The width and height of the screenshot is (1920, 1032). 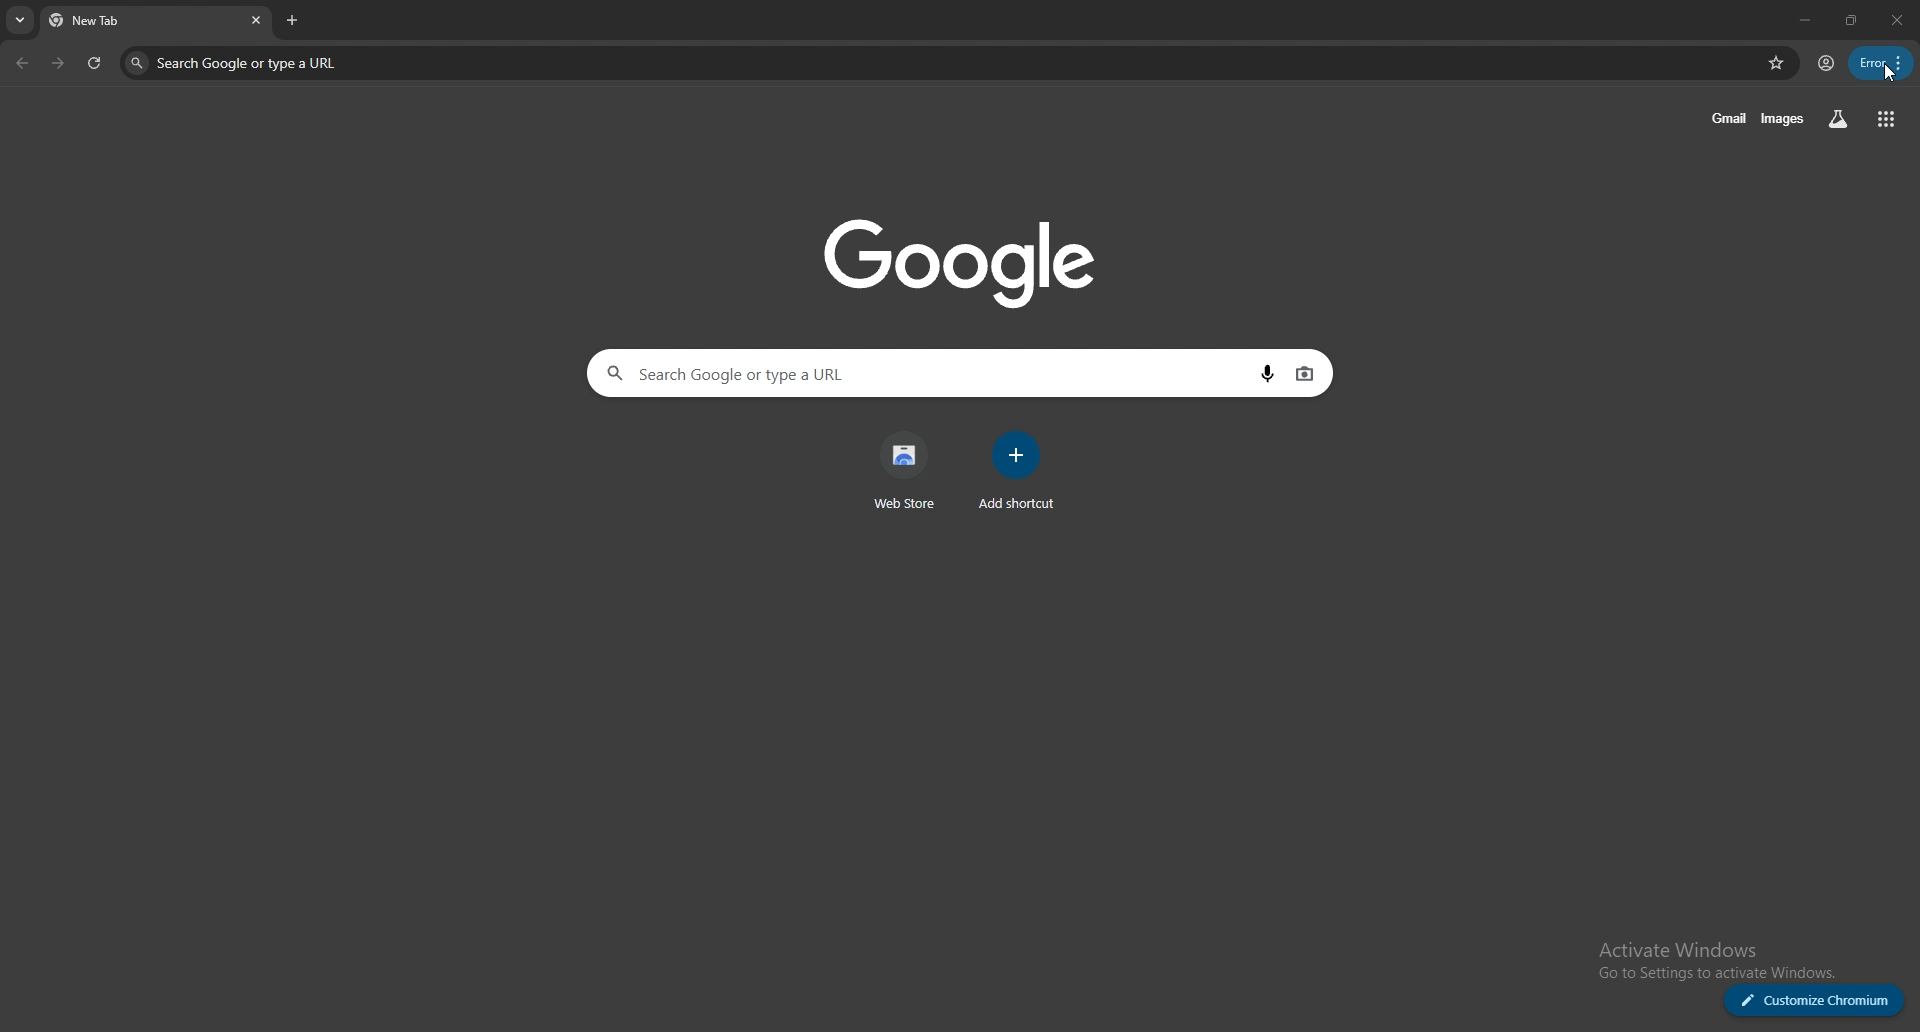 I want to click on close, so click(x=1894, y=20).